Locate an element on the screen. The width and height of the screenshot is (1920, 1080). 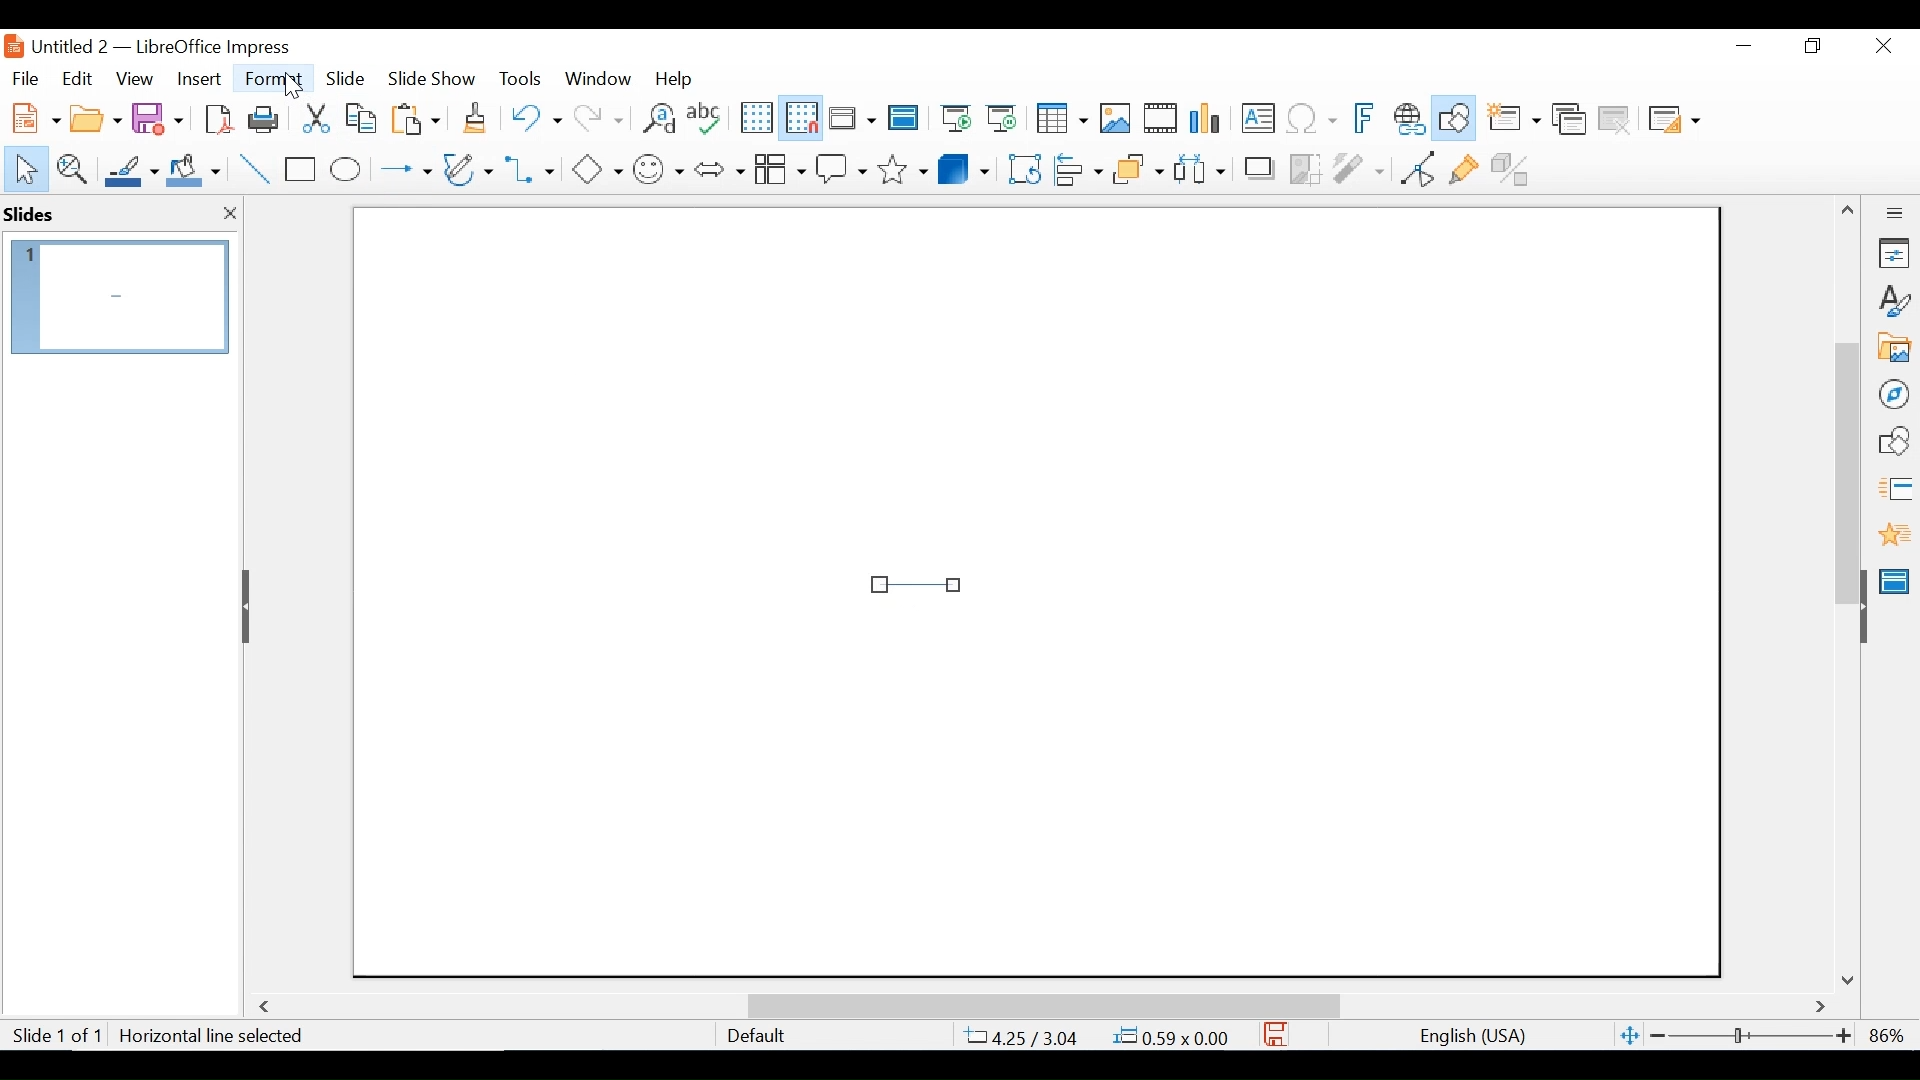
3D Objects is located at coordinates (964, 167).